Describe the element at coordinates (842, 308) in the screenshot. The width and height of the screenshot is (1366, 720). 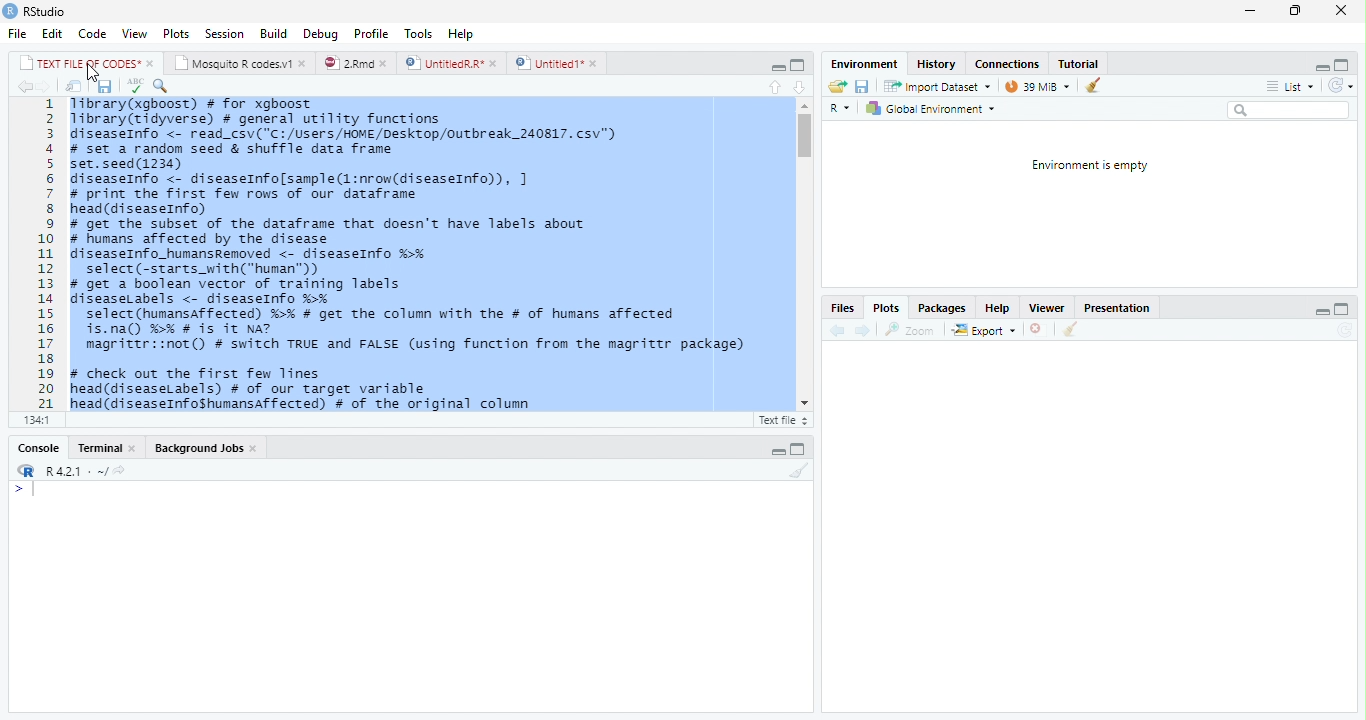
I see `Files` at that location.